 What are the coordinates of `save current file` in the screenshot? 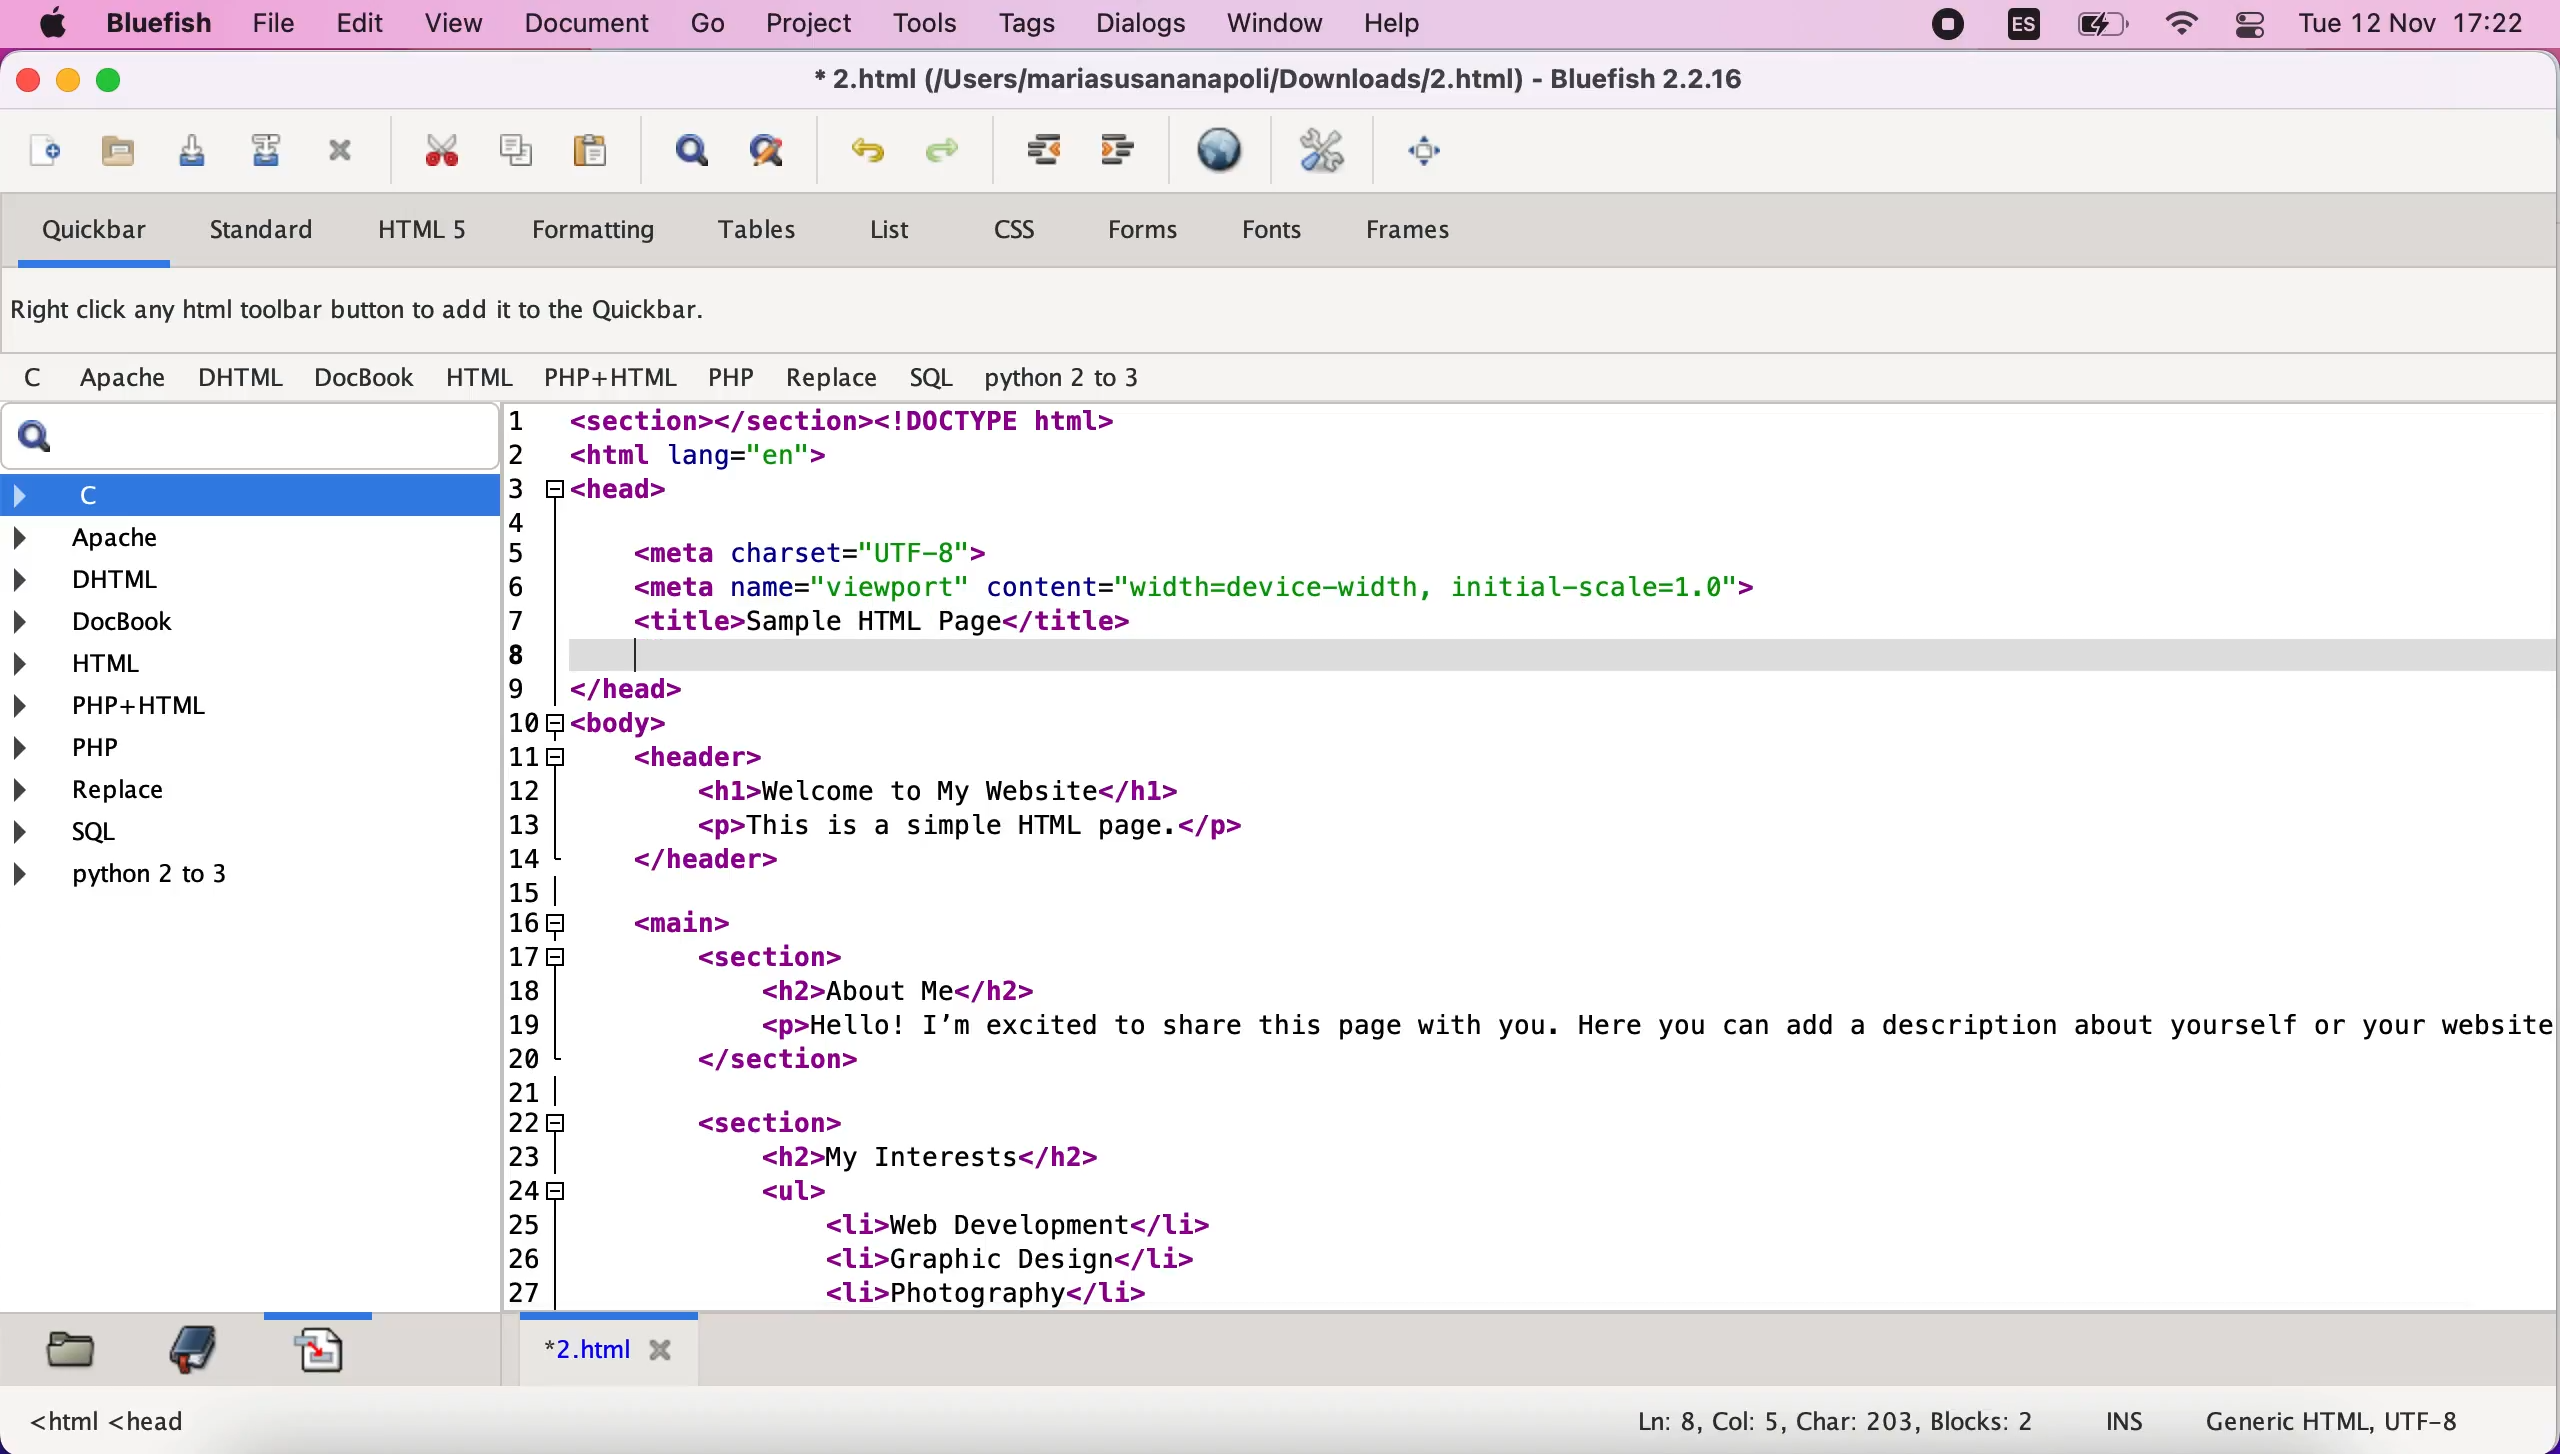 It's located at (195, 151).